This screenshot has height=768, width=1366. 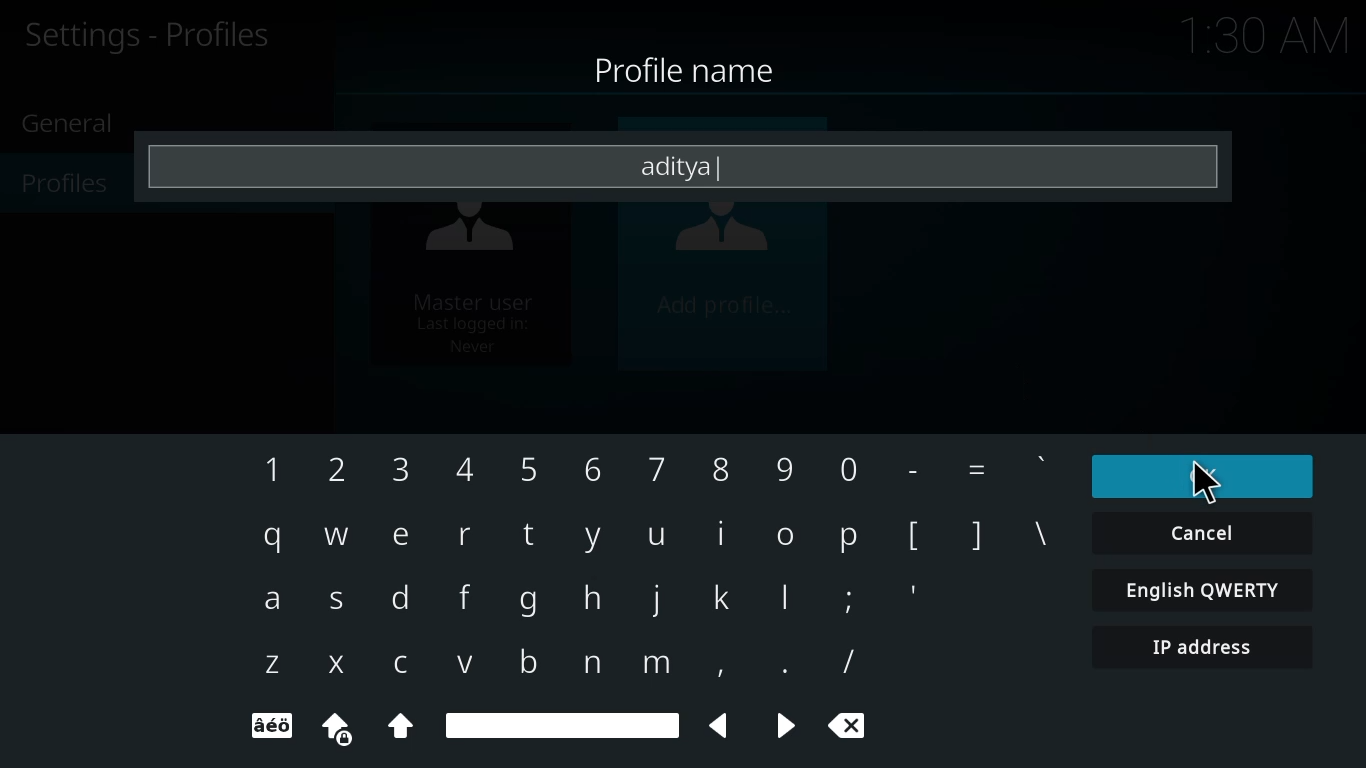 I want to click on /, so click(x=855, y=665).